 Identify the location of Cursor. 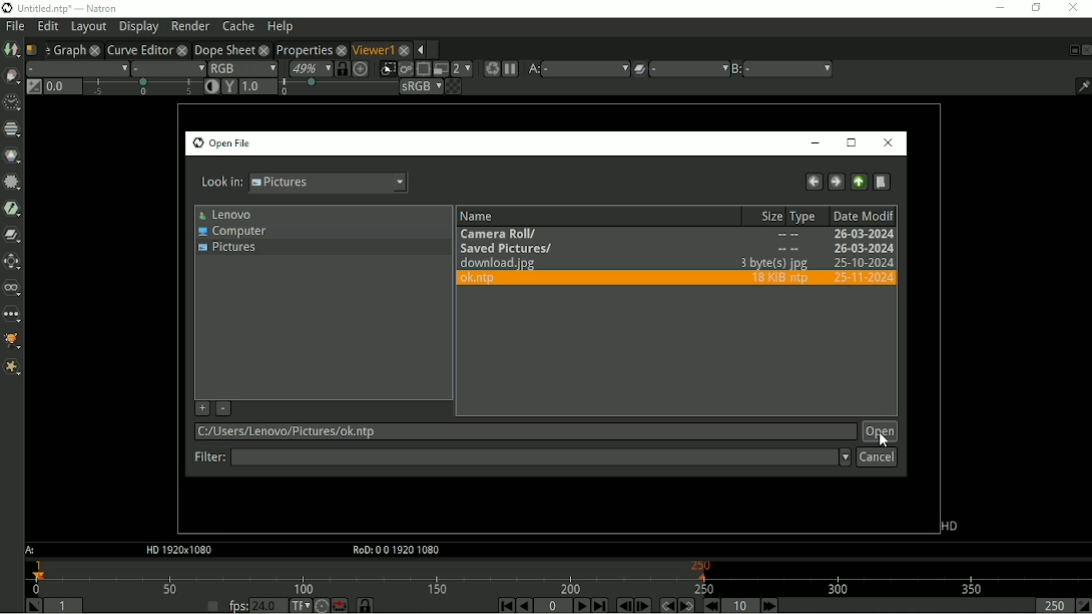
(883, 441).